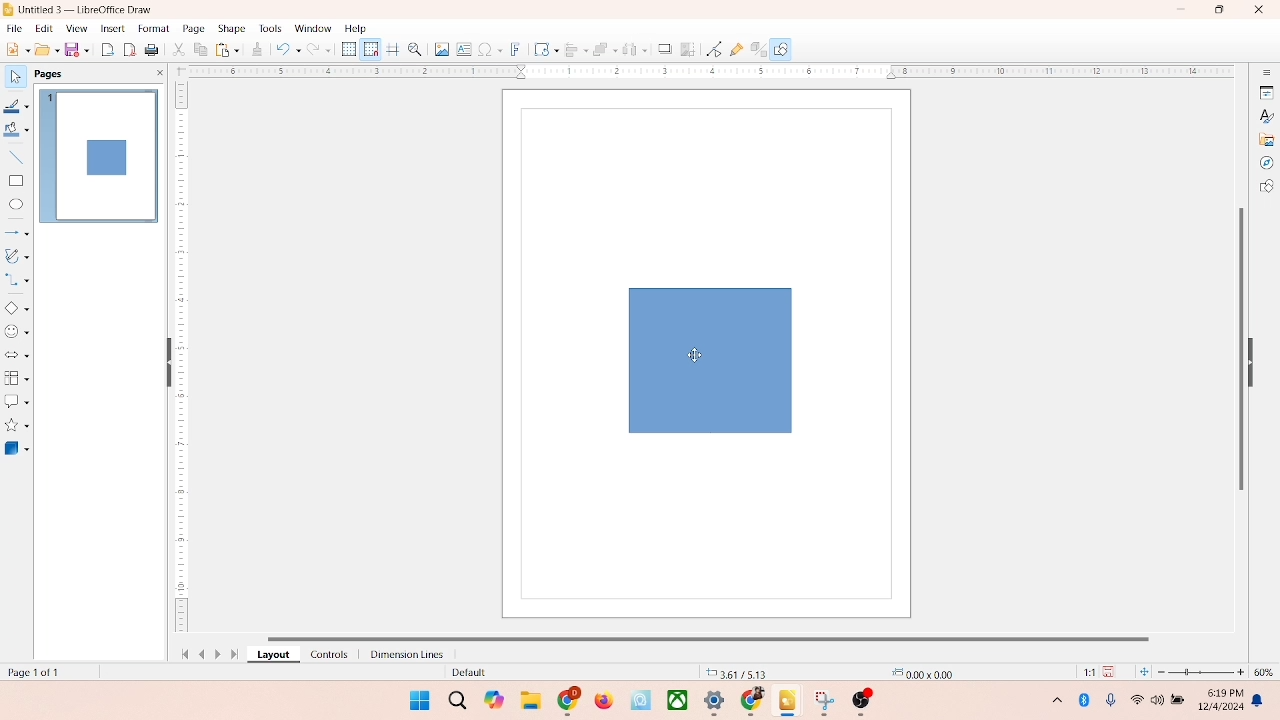  Describe the element at coordinates (153, 27) in the screenshot. I see `format` at that location.